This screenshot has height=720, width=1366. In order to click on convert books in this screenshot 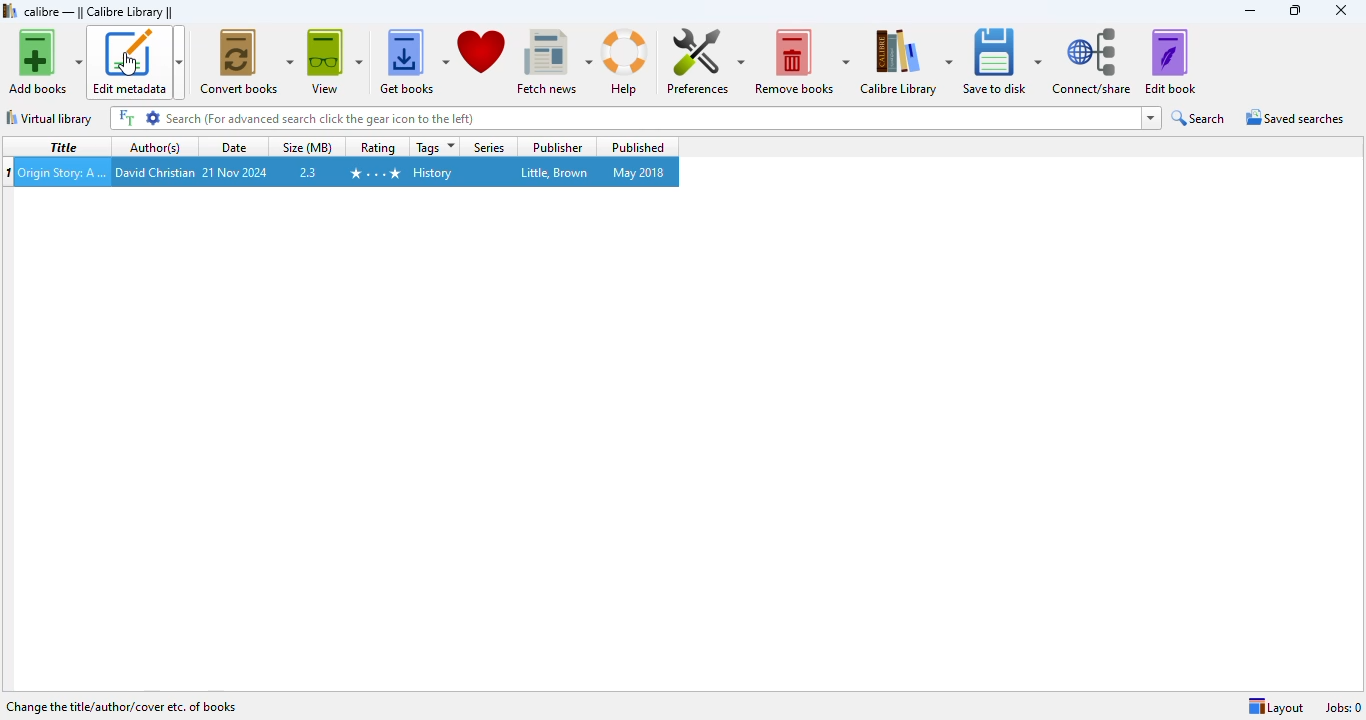, I will do `click(245, 61)`.